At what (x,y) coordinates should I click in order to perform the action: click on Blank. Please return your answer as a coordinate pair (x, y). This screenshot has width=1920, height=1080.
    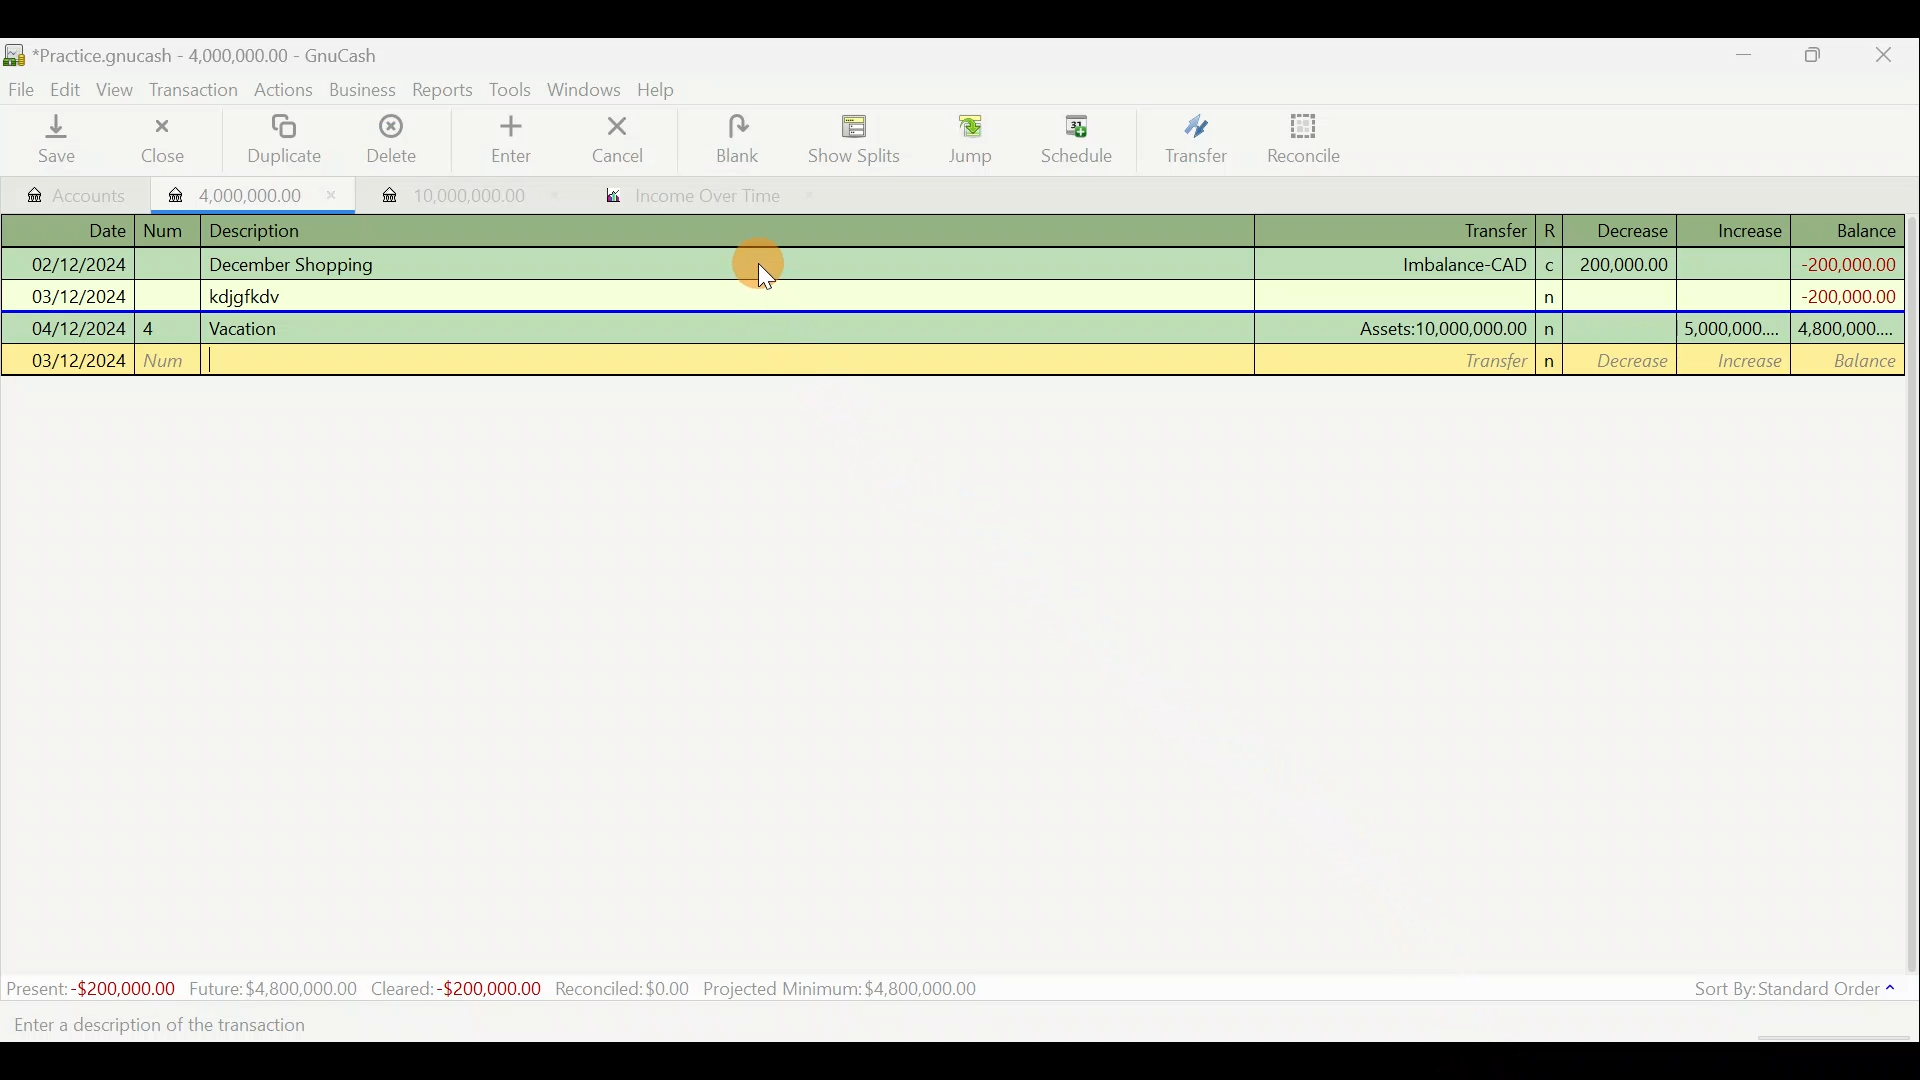
    Looking at the image, I should click on (734, 140).